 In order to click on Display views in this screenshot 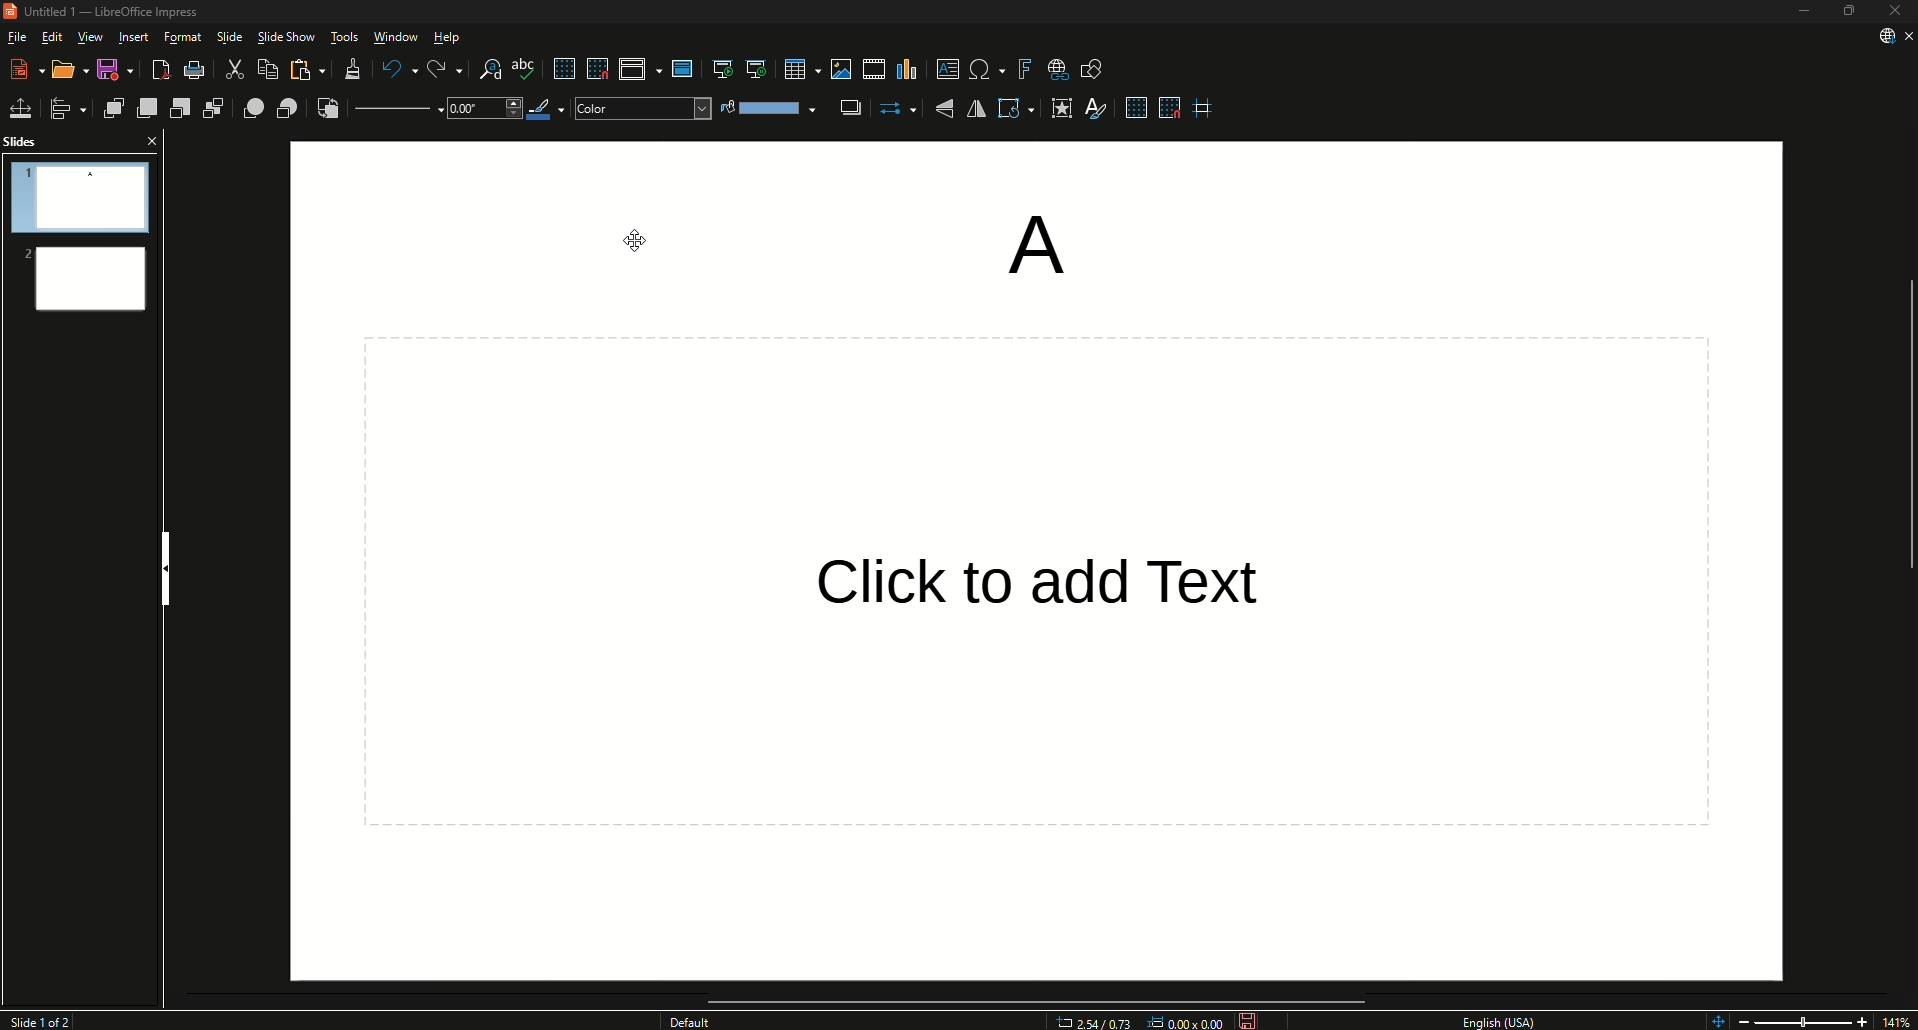, I will do `click(636, 69)`.